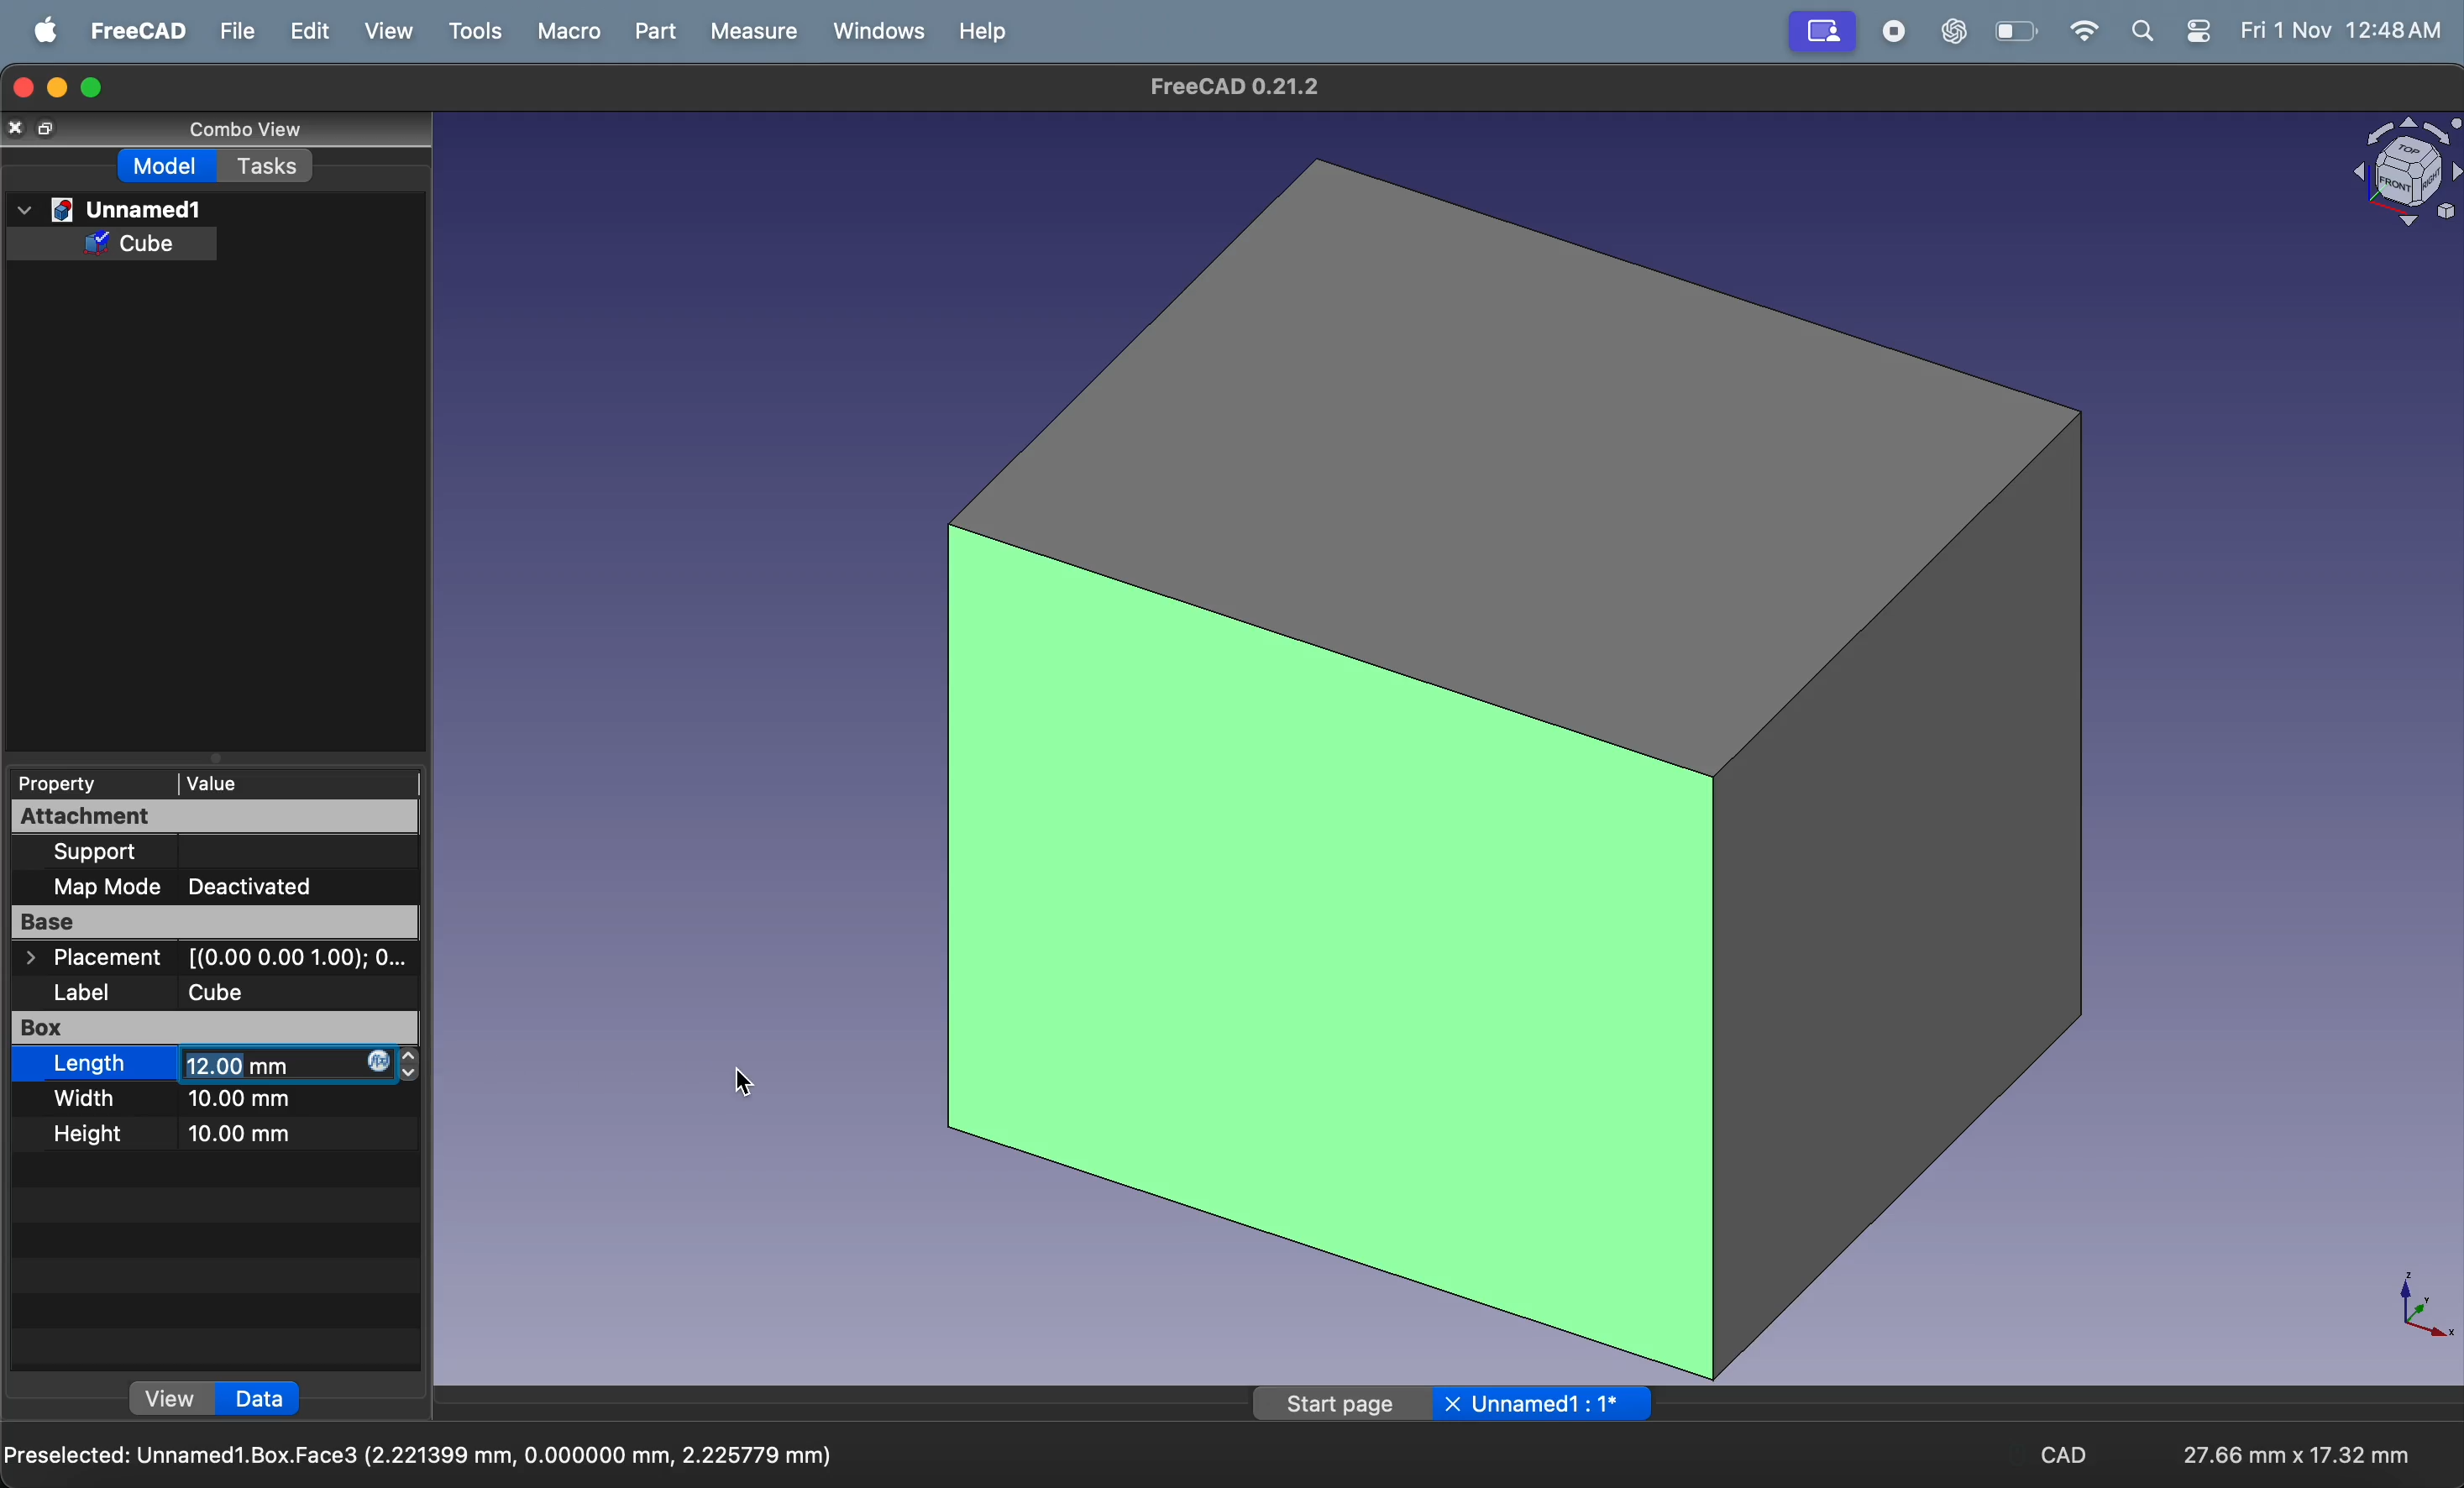  I want to click on start page, so click(1337, 1405).